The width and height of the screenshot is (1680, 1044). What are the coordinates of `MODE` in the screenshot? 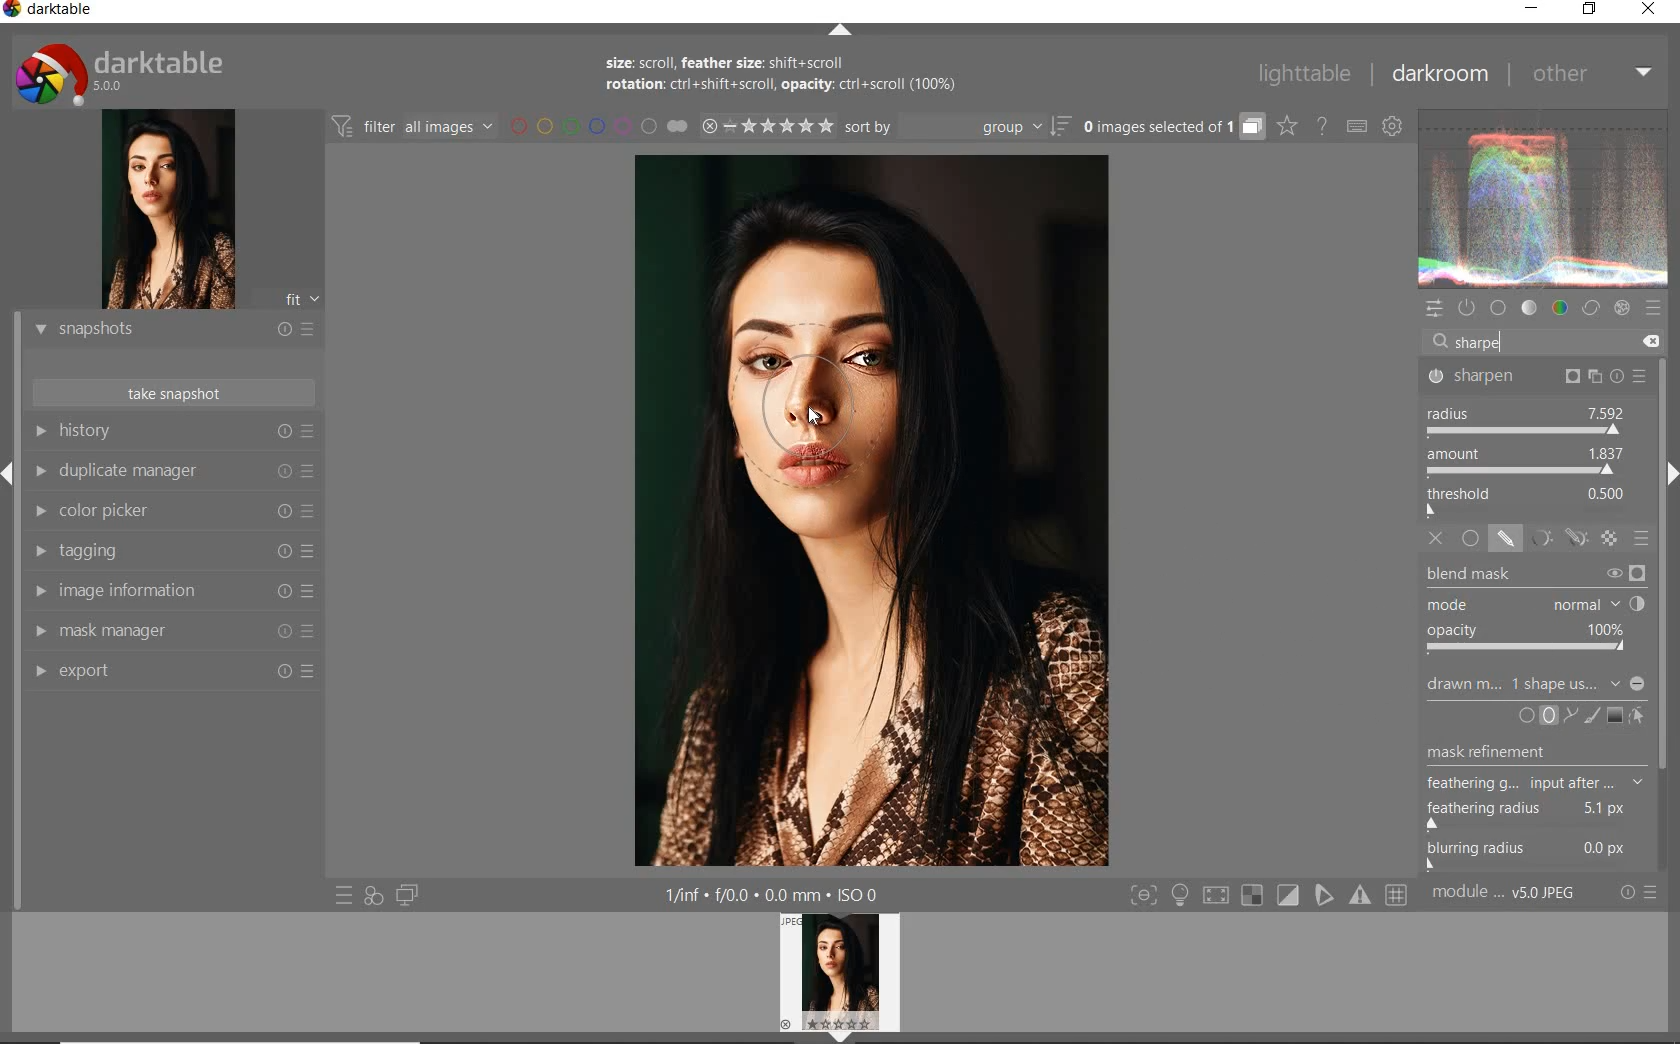 It's located at (1538, 603).